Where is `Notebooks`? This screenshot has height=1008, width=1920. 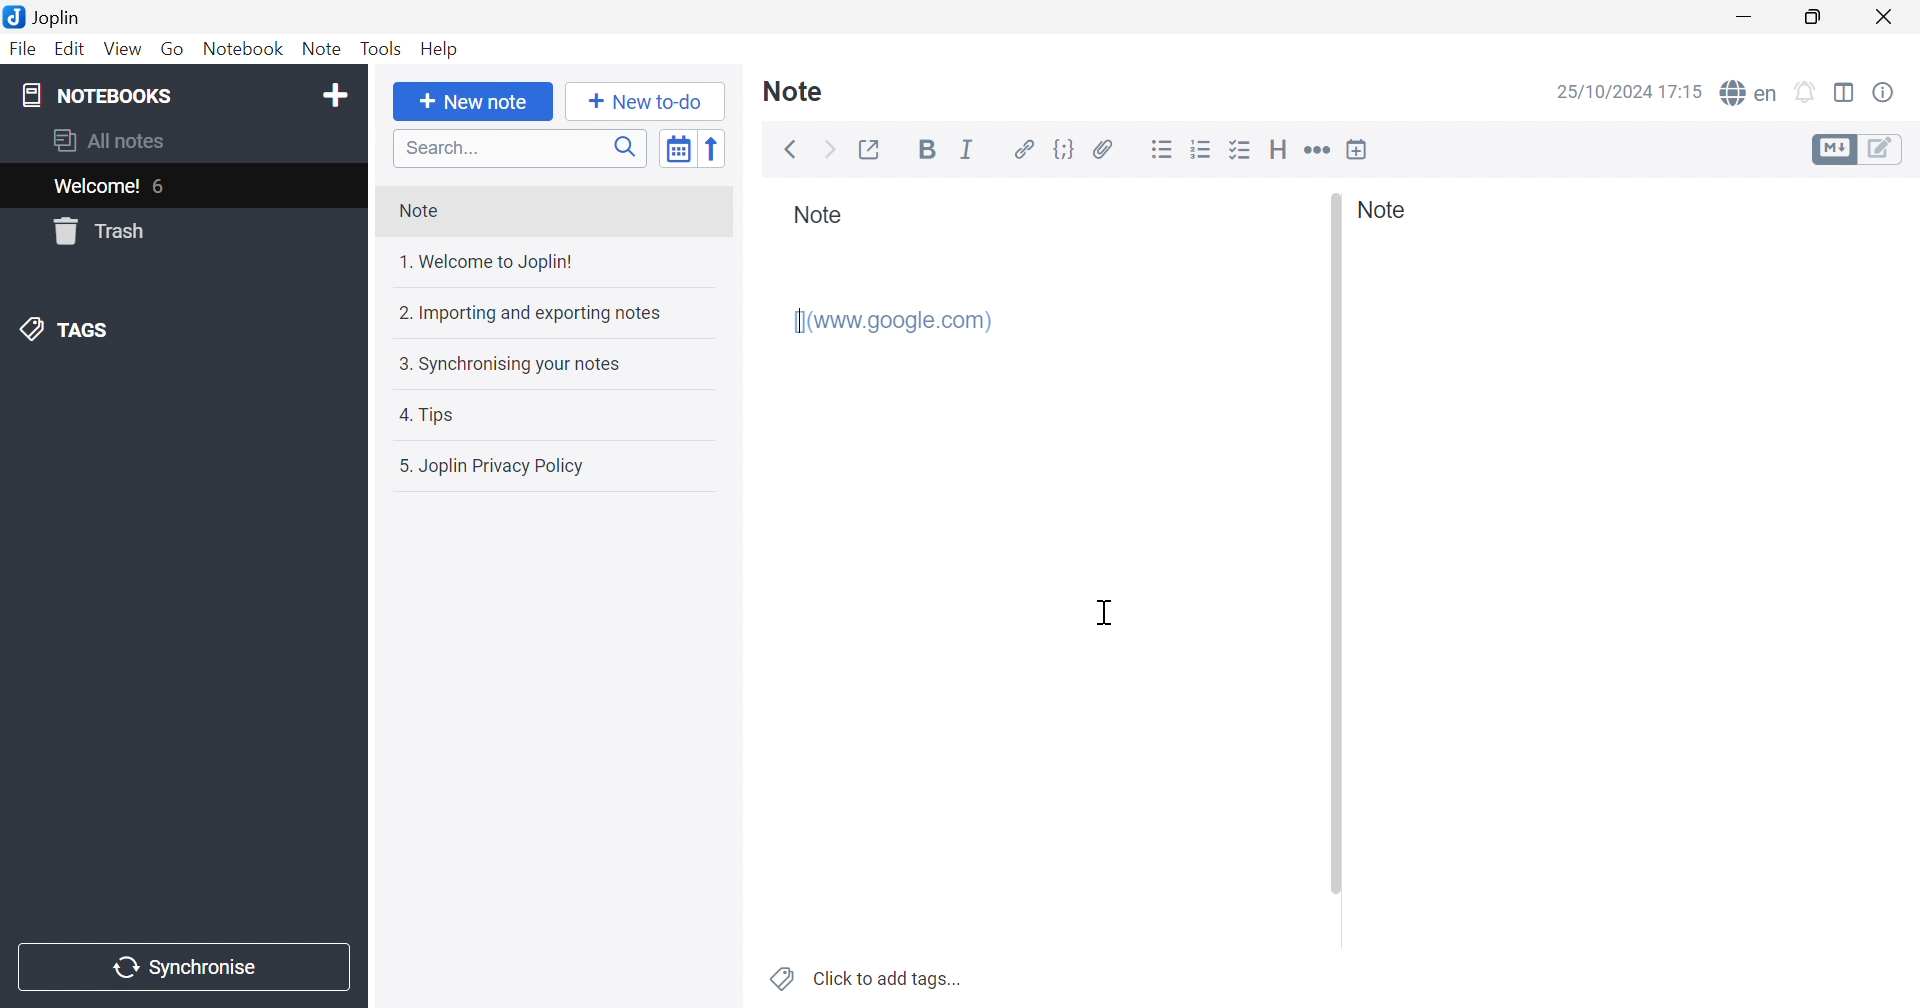 Notebooks is located at coordinates (157, 95).